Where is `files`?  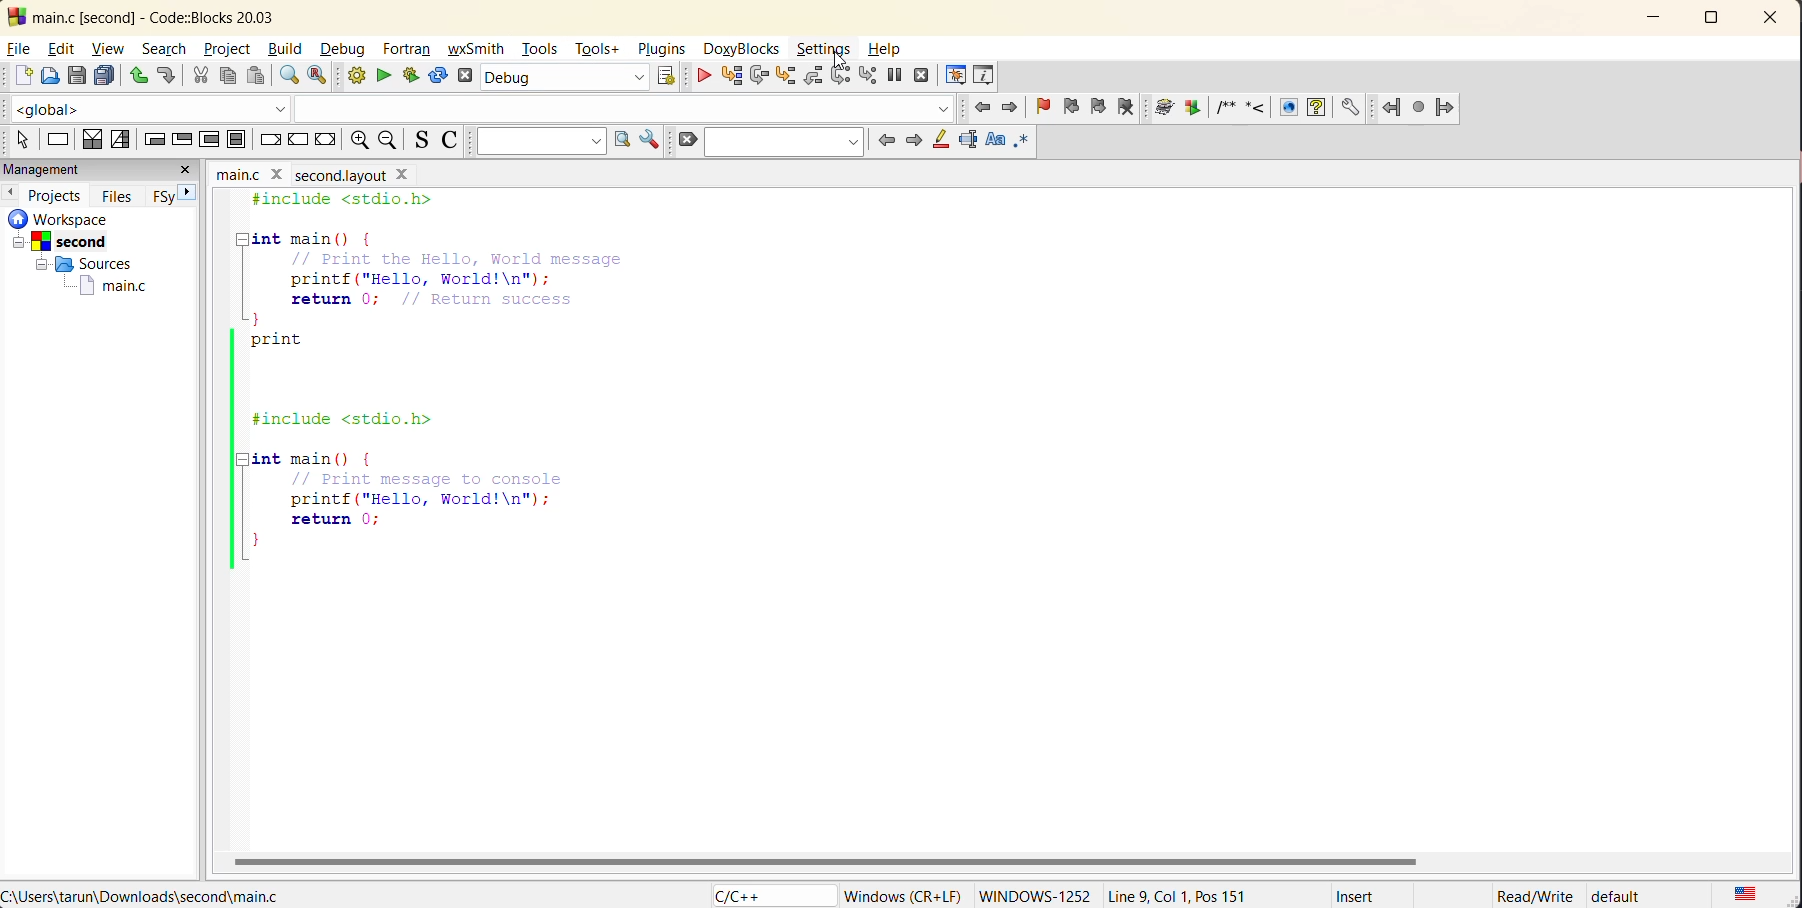 files is located at coordinates (121, 195).